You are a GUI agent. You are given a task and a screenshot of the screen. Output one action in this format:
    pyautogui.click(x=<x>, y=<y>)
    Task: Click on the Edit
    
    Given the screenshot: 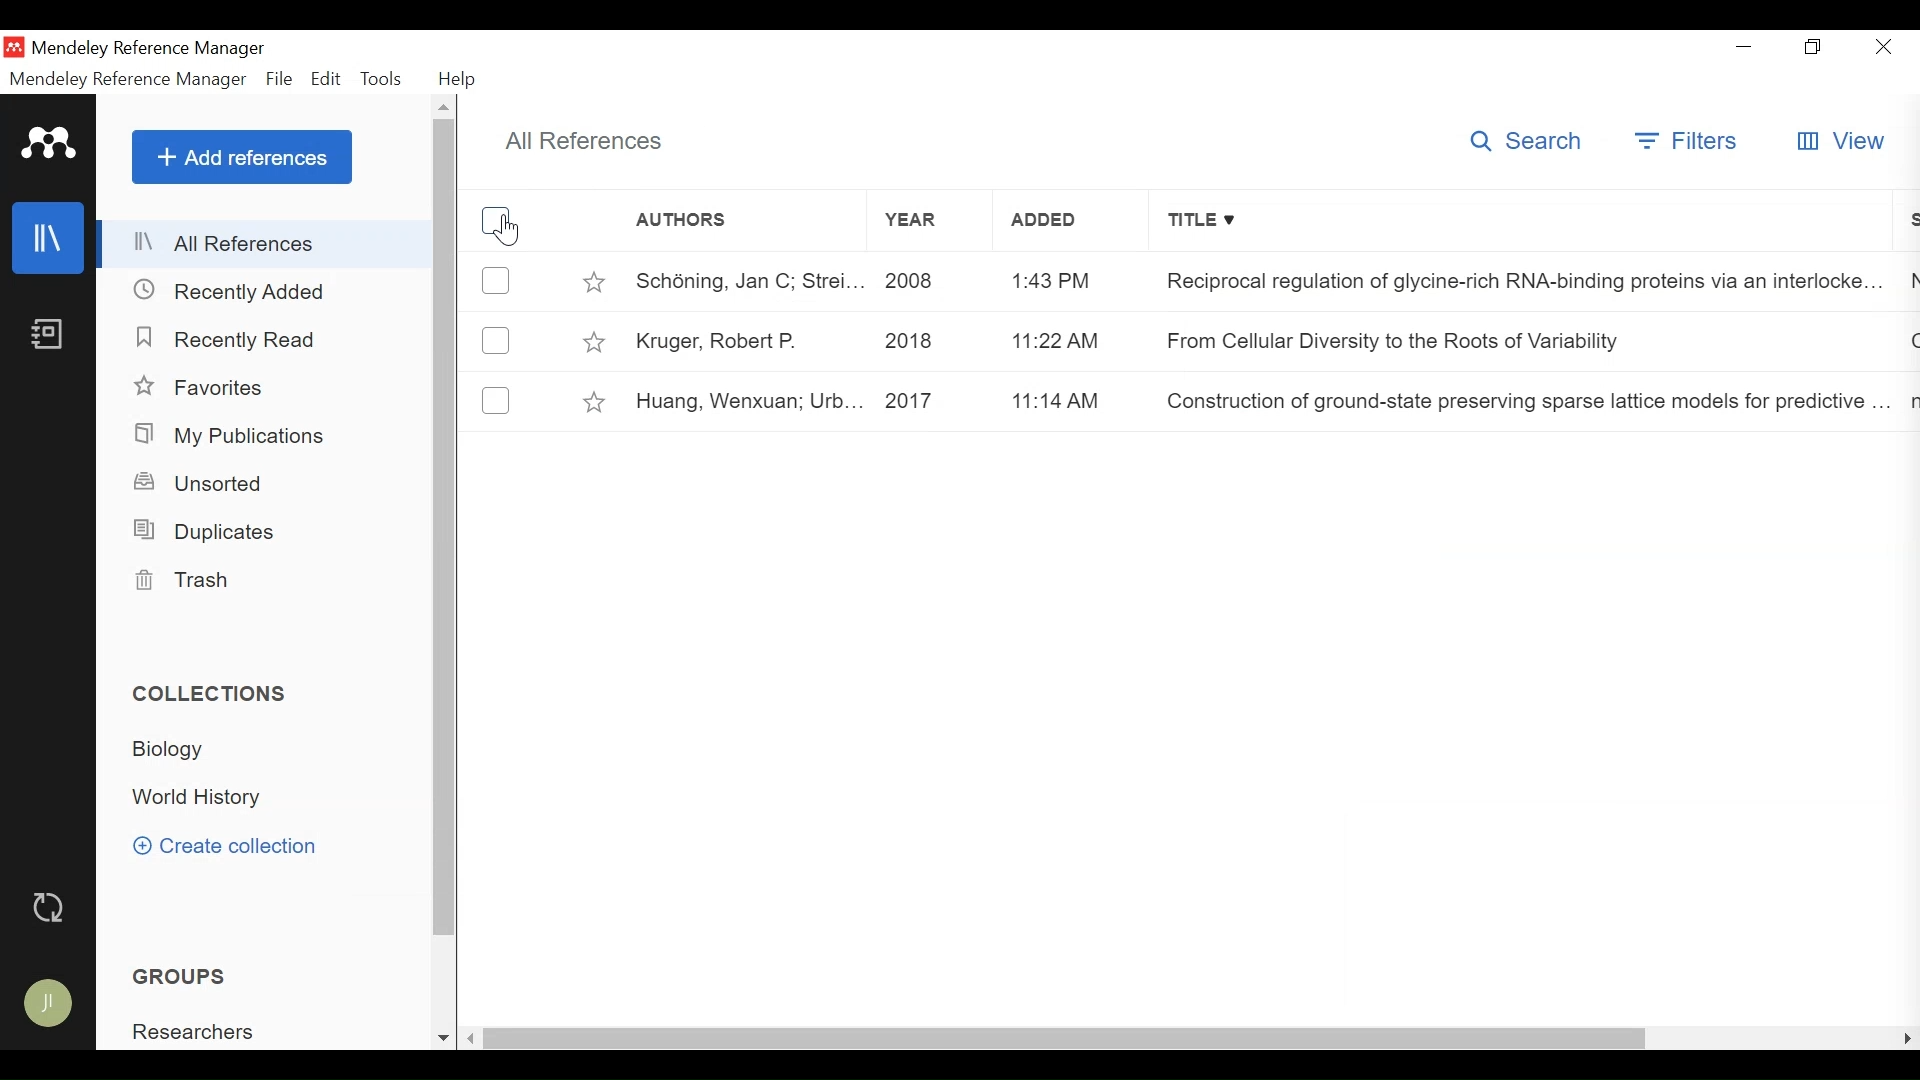 What is the action you would take?
    pyautogui.click(x=325, y=79)
    